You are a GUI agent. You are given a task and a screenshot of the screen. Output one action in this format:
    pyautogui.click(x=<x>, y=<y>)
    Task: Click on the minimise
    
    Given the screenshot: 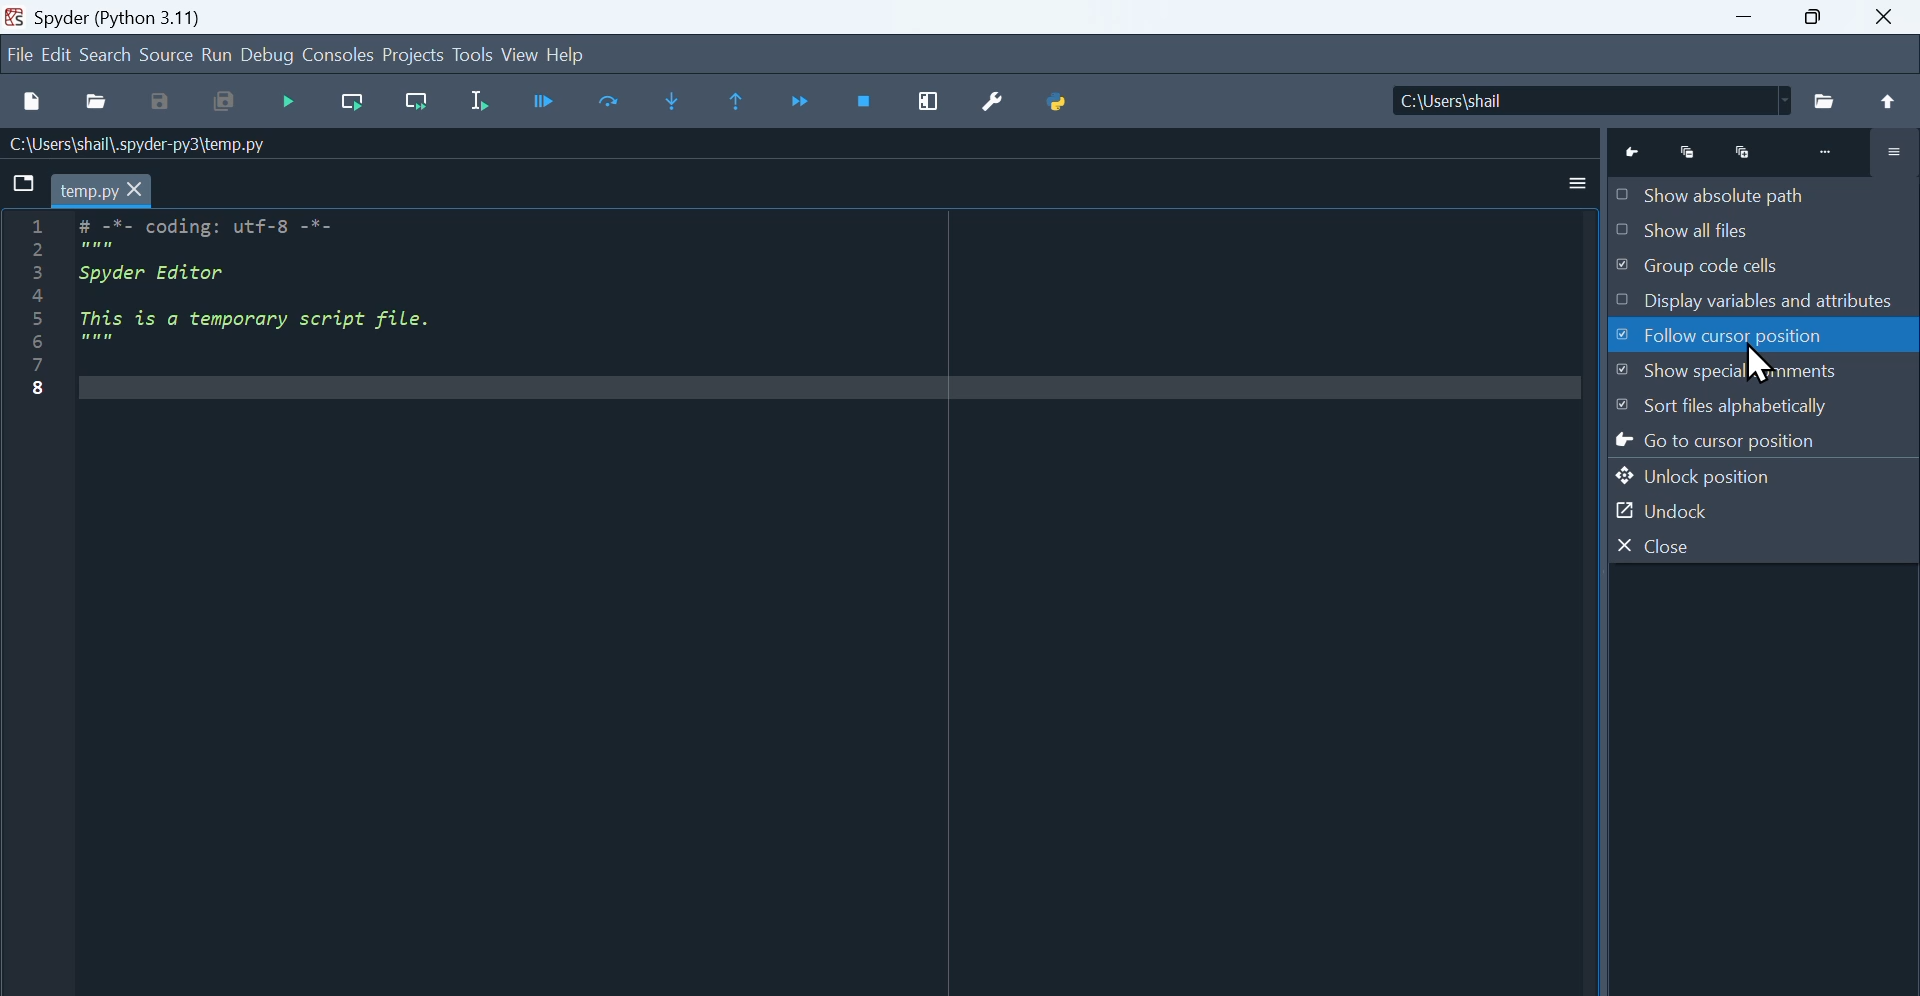 What is the action you would take?
    pyautogui.click(x=1743, y=18)
    